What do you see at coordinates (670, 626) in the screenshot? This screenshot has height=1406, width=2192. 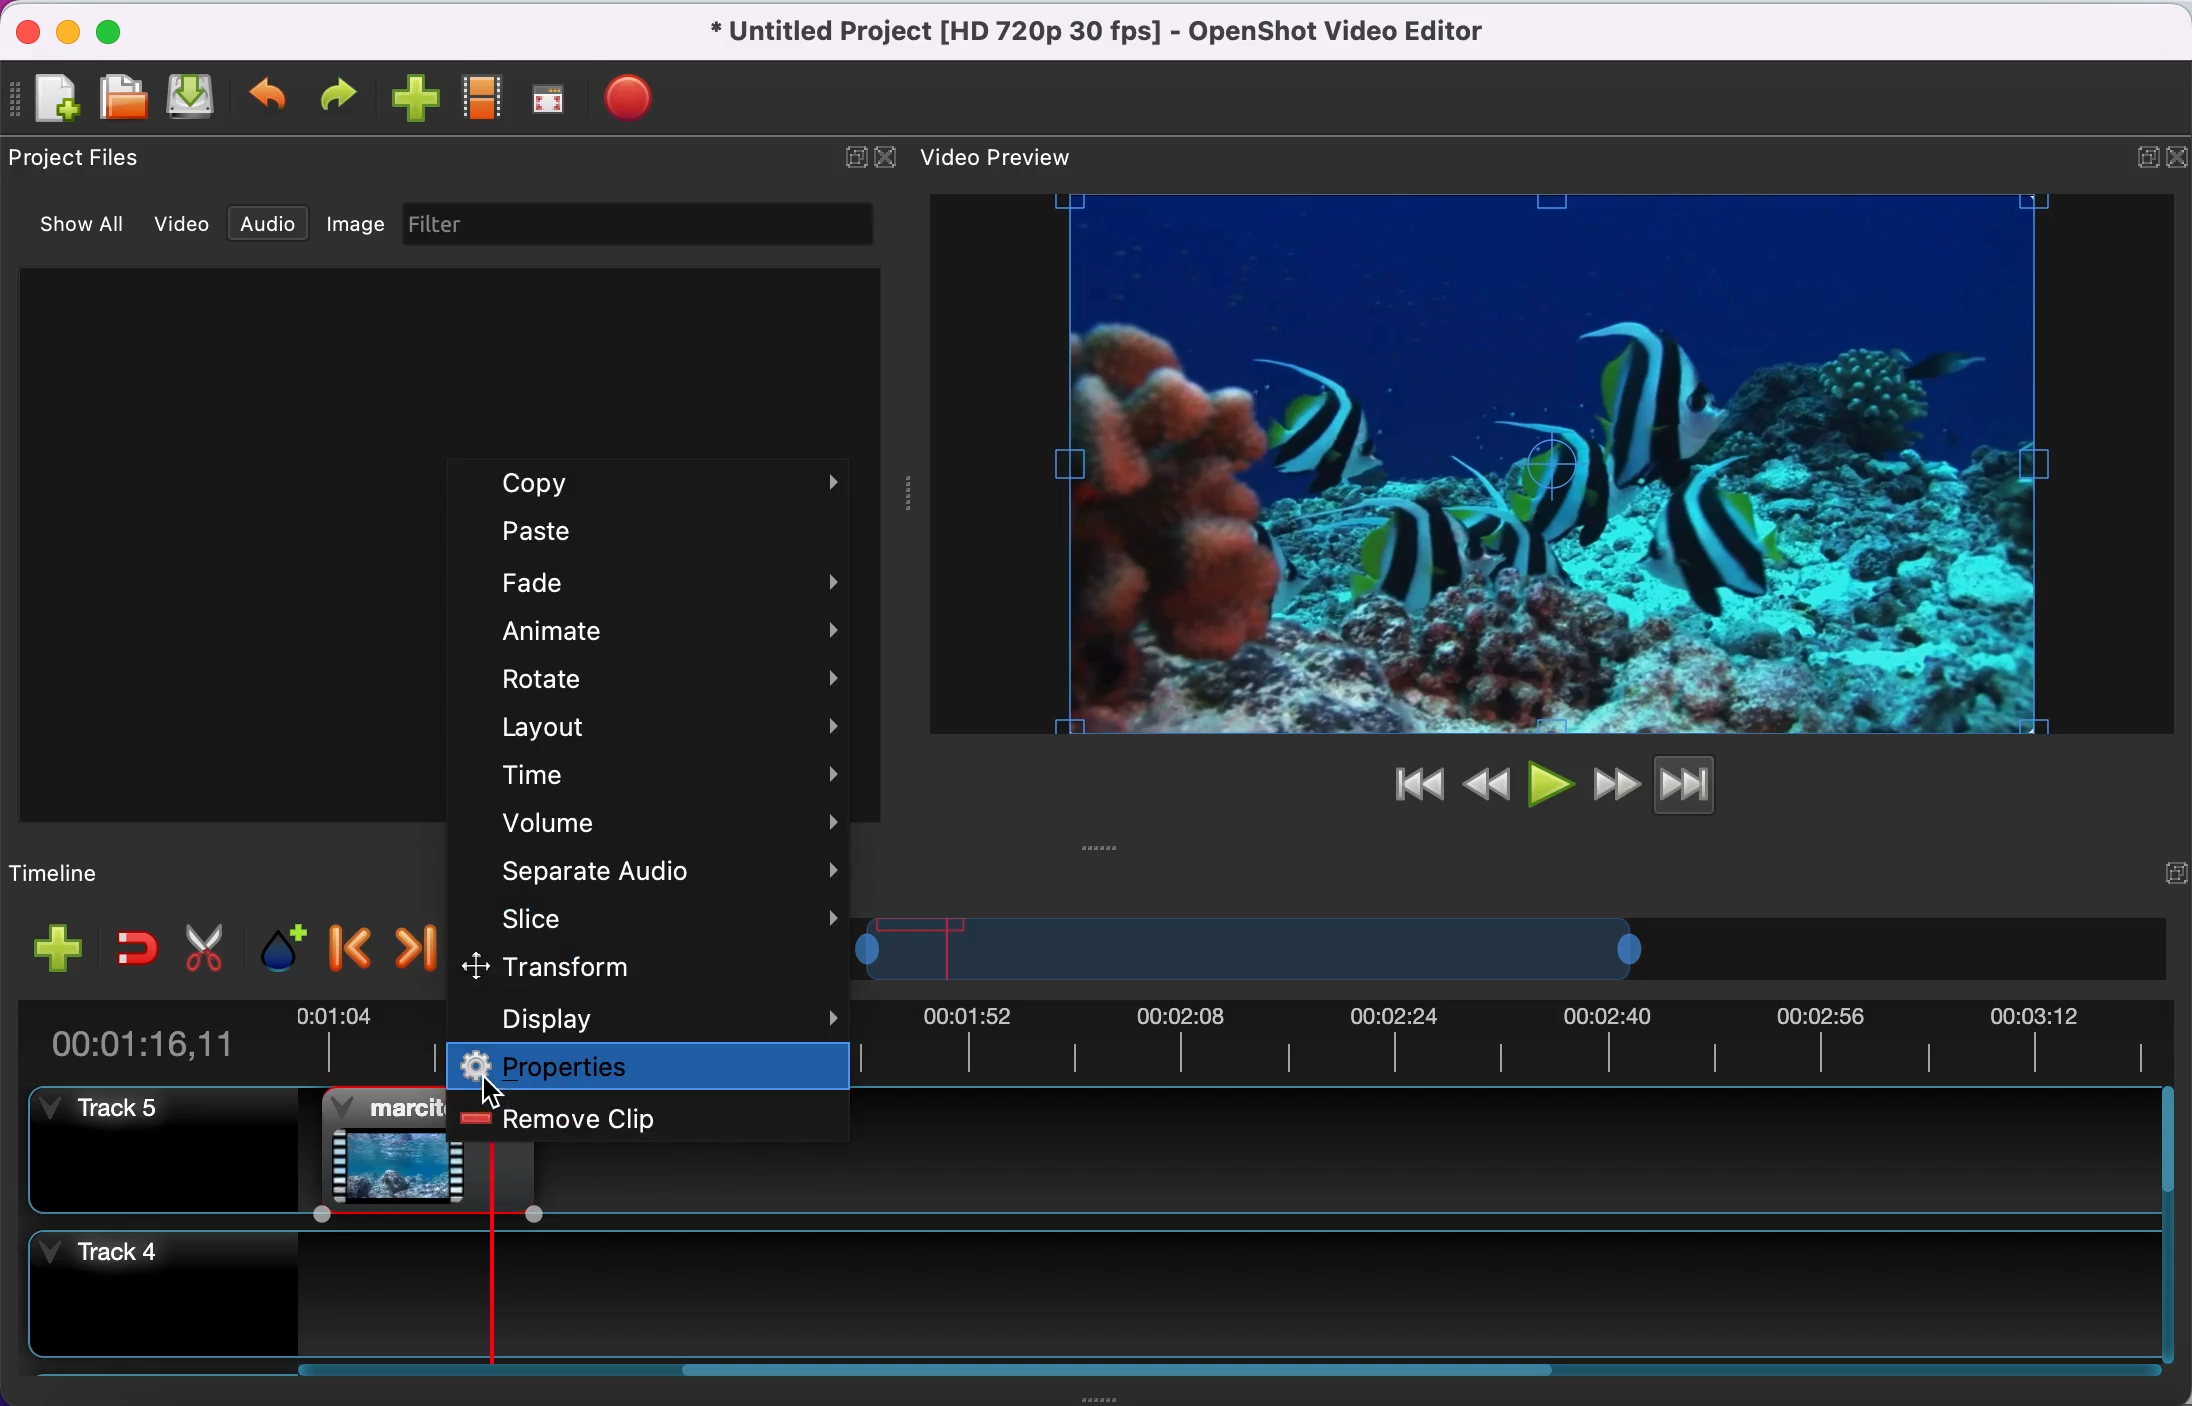 I see `animate` at bounding box center [670, 626].